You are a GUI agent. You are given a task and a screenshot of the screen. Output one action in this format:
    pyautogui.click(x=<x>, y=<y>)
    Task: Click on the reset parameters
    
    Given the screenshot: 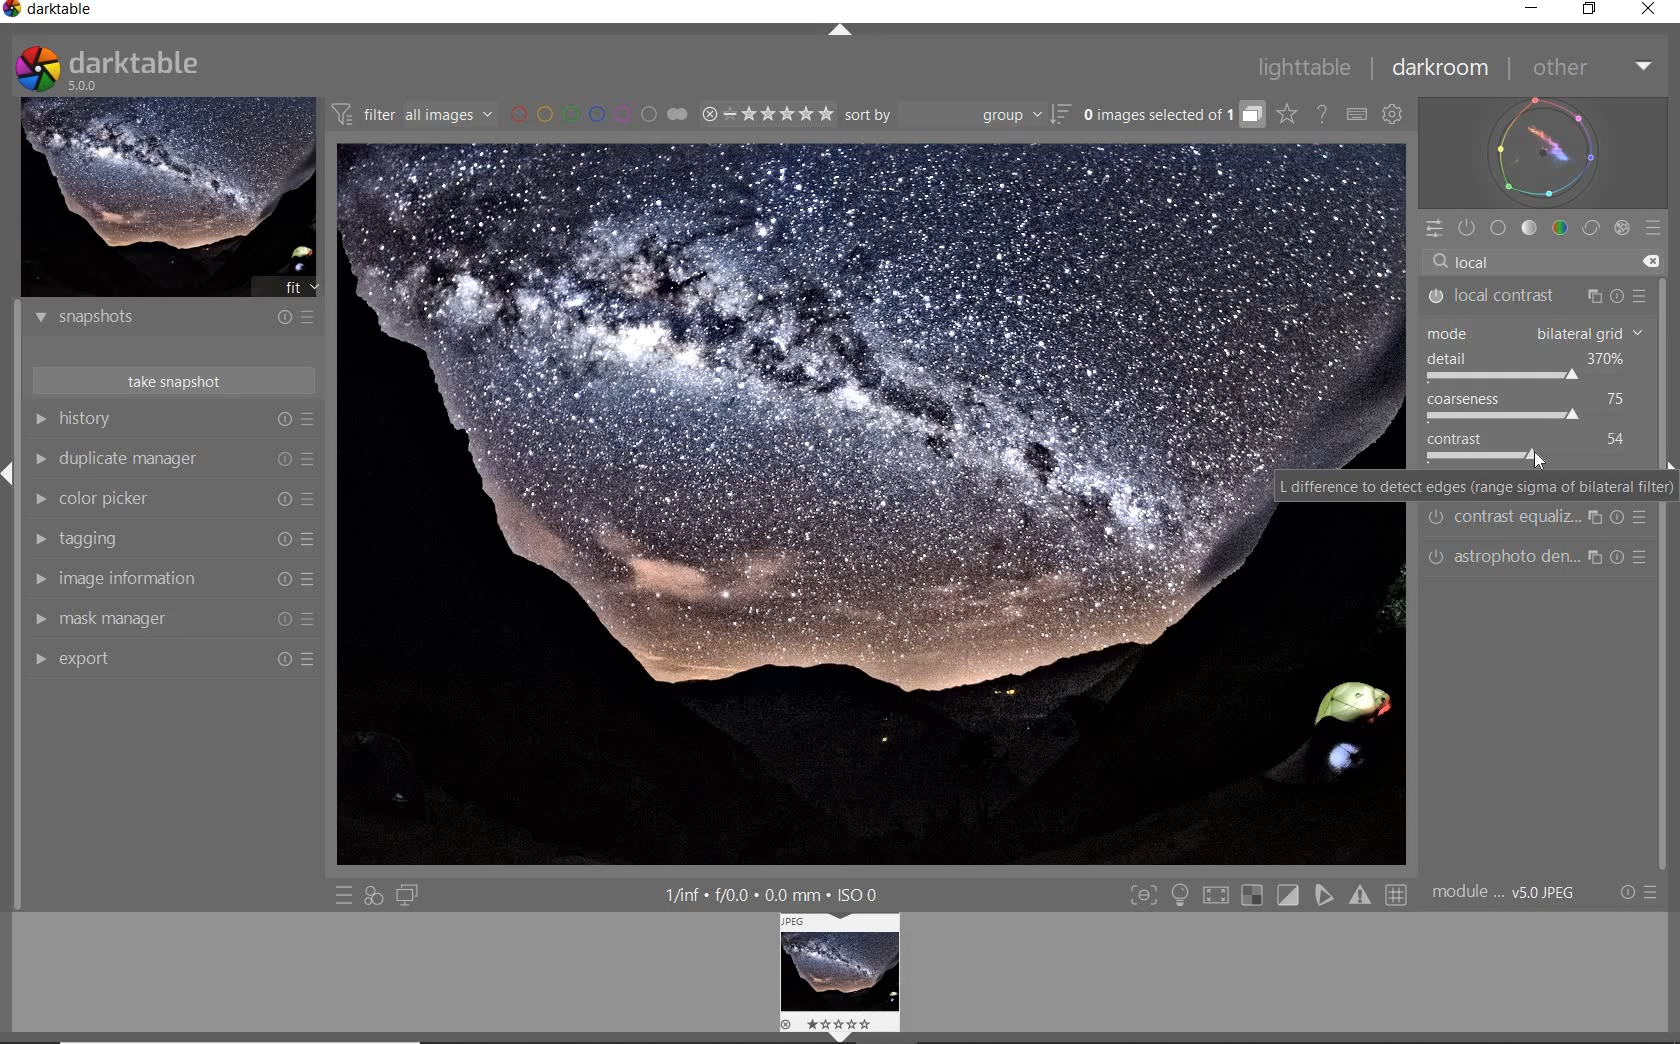 What is the action you would take?
    pyautogui.click(x=1619, y=517)
    